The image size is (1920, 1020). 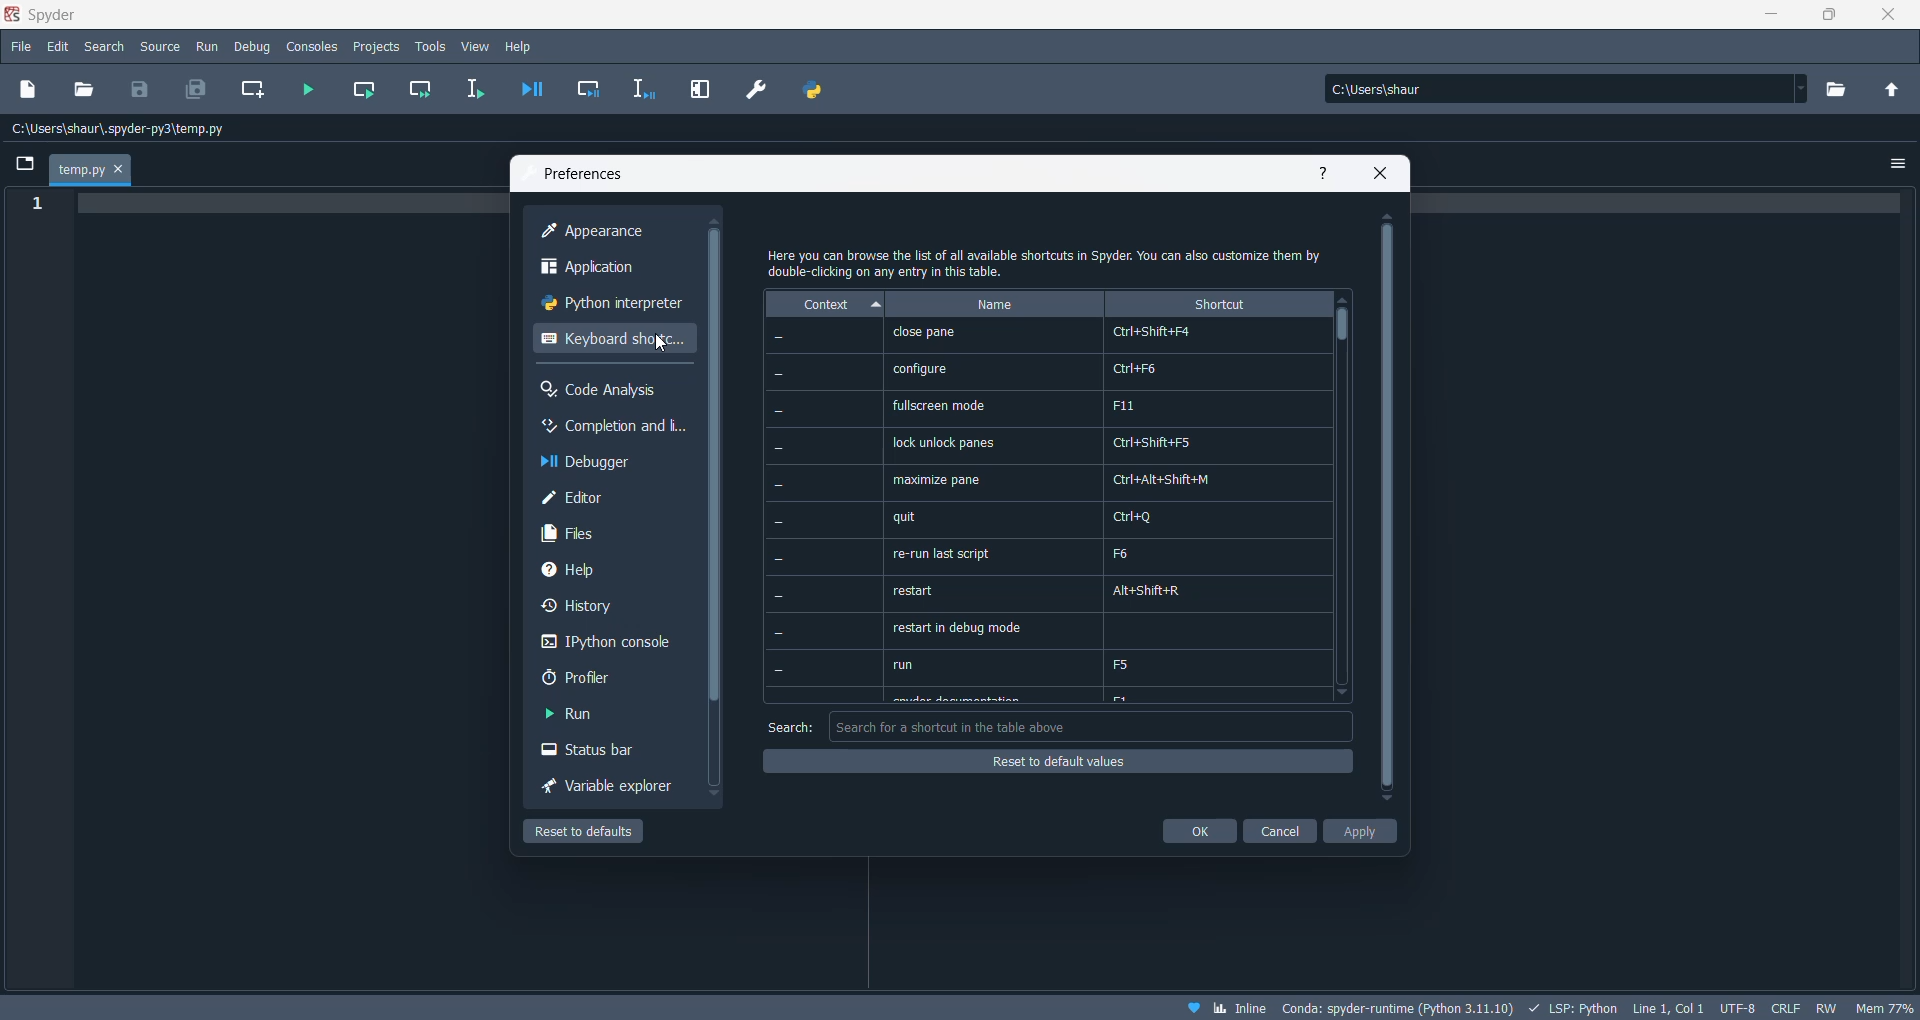 What do you see at coordinates (1055, 760) in the screenshot?
I see `reset to default` at bounding box center [1055, 760].